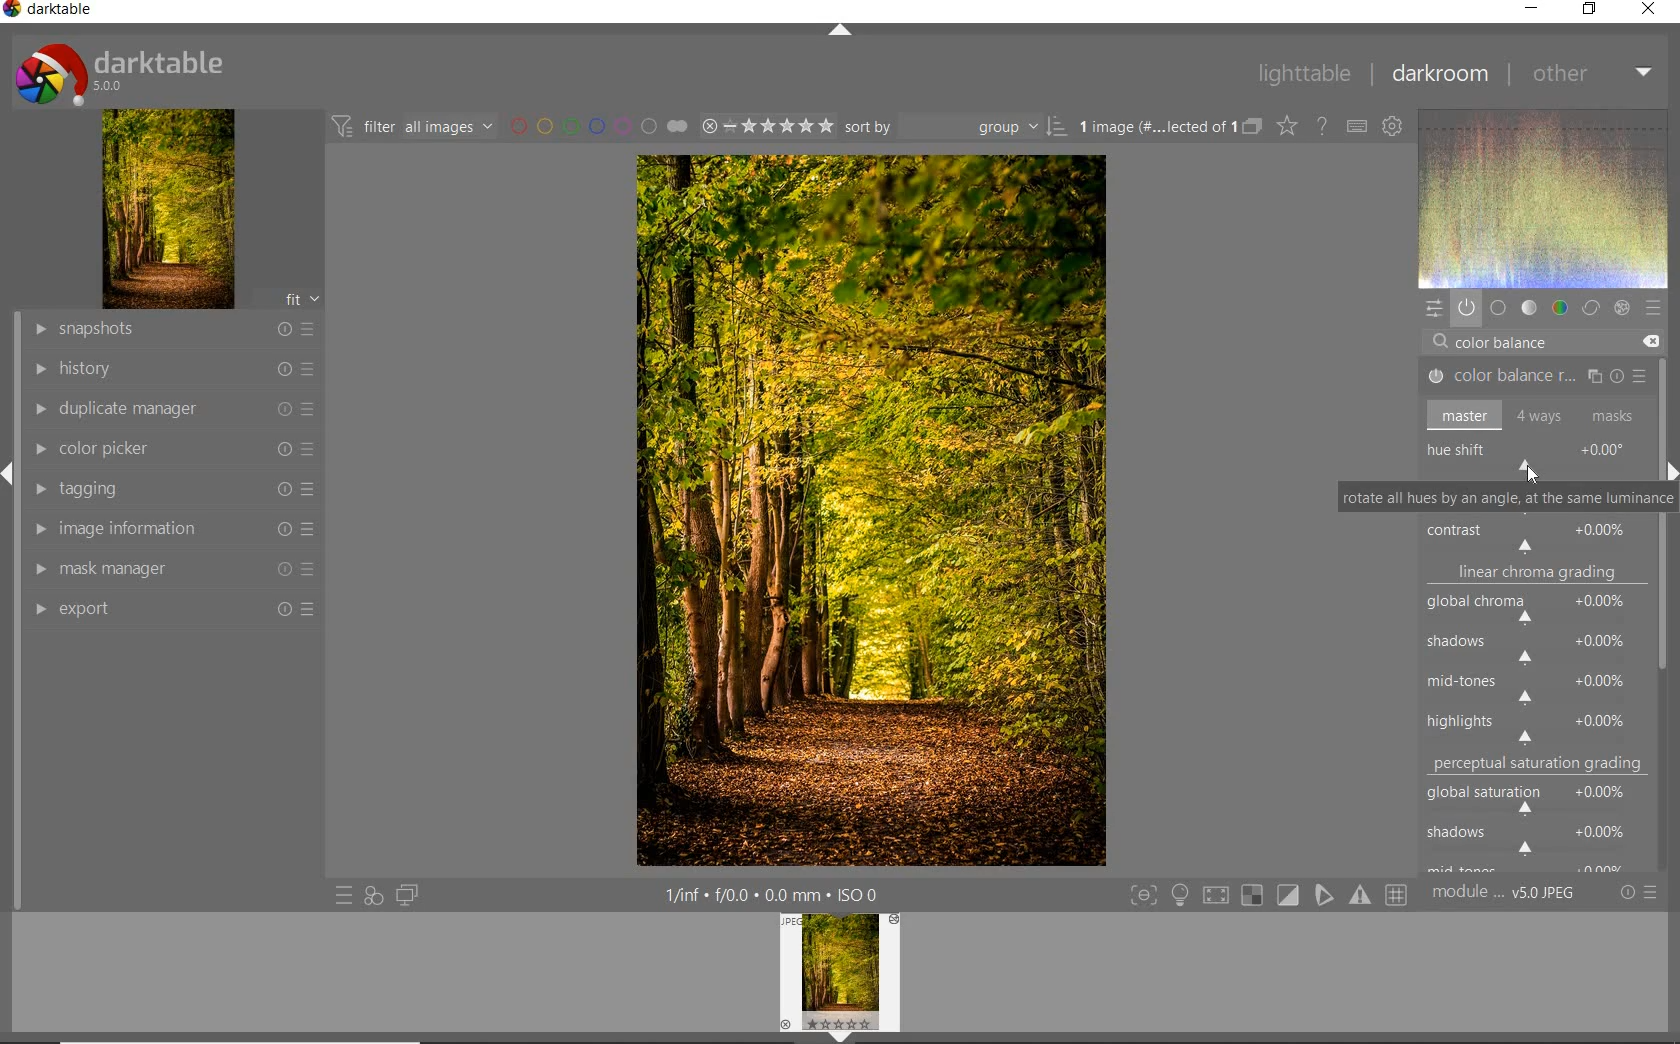 Image resolution: width=1680 pixels, height=1044 pixels. Describe the element at coordinates (839, 979) in the screenshot. I see `image preview` at that location.